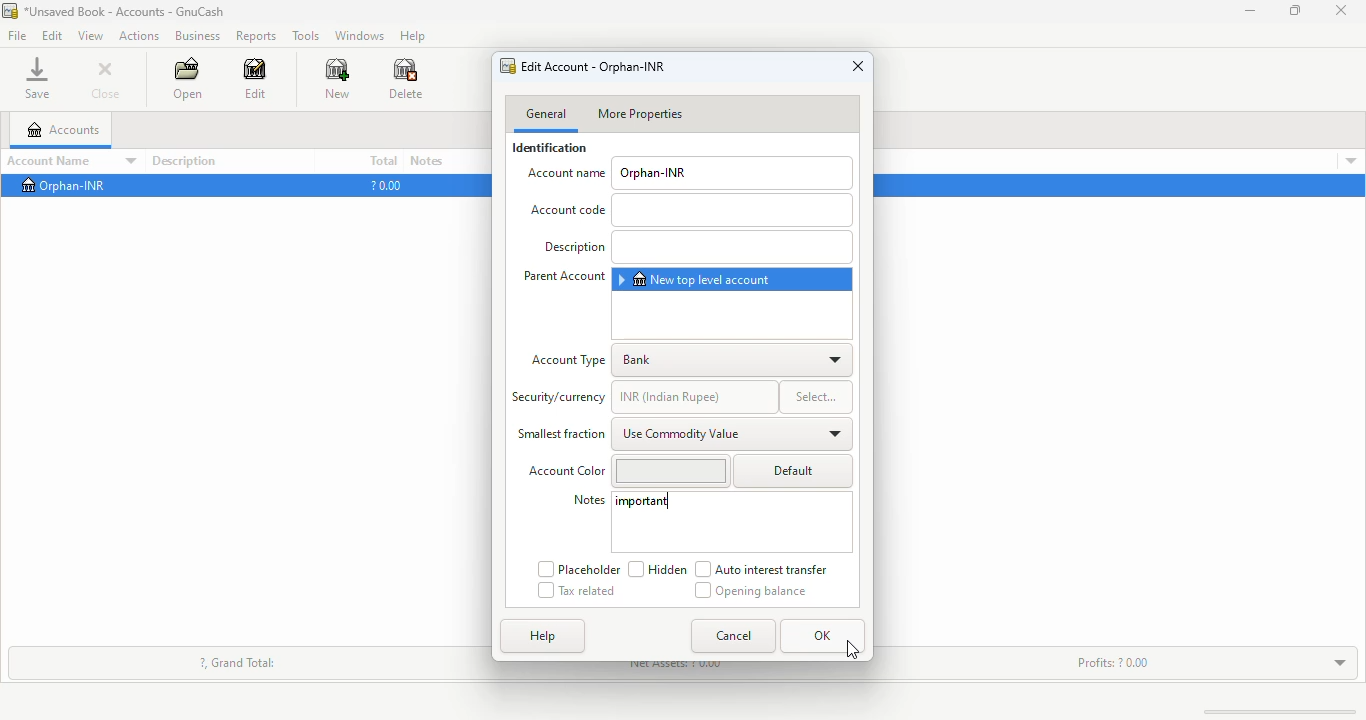 This screenshot has height=720, width=1366. I want to click on close, so click(859, 65).